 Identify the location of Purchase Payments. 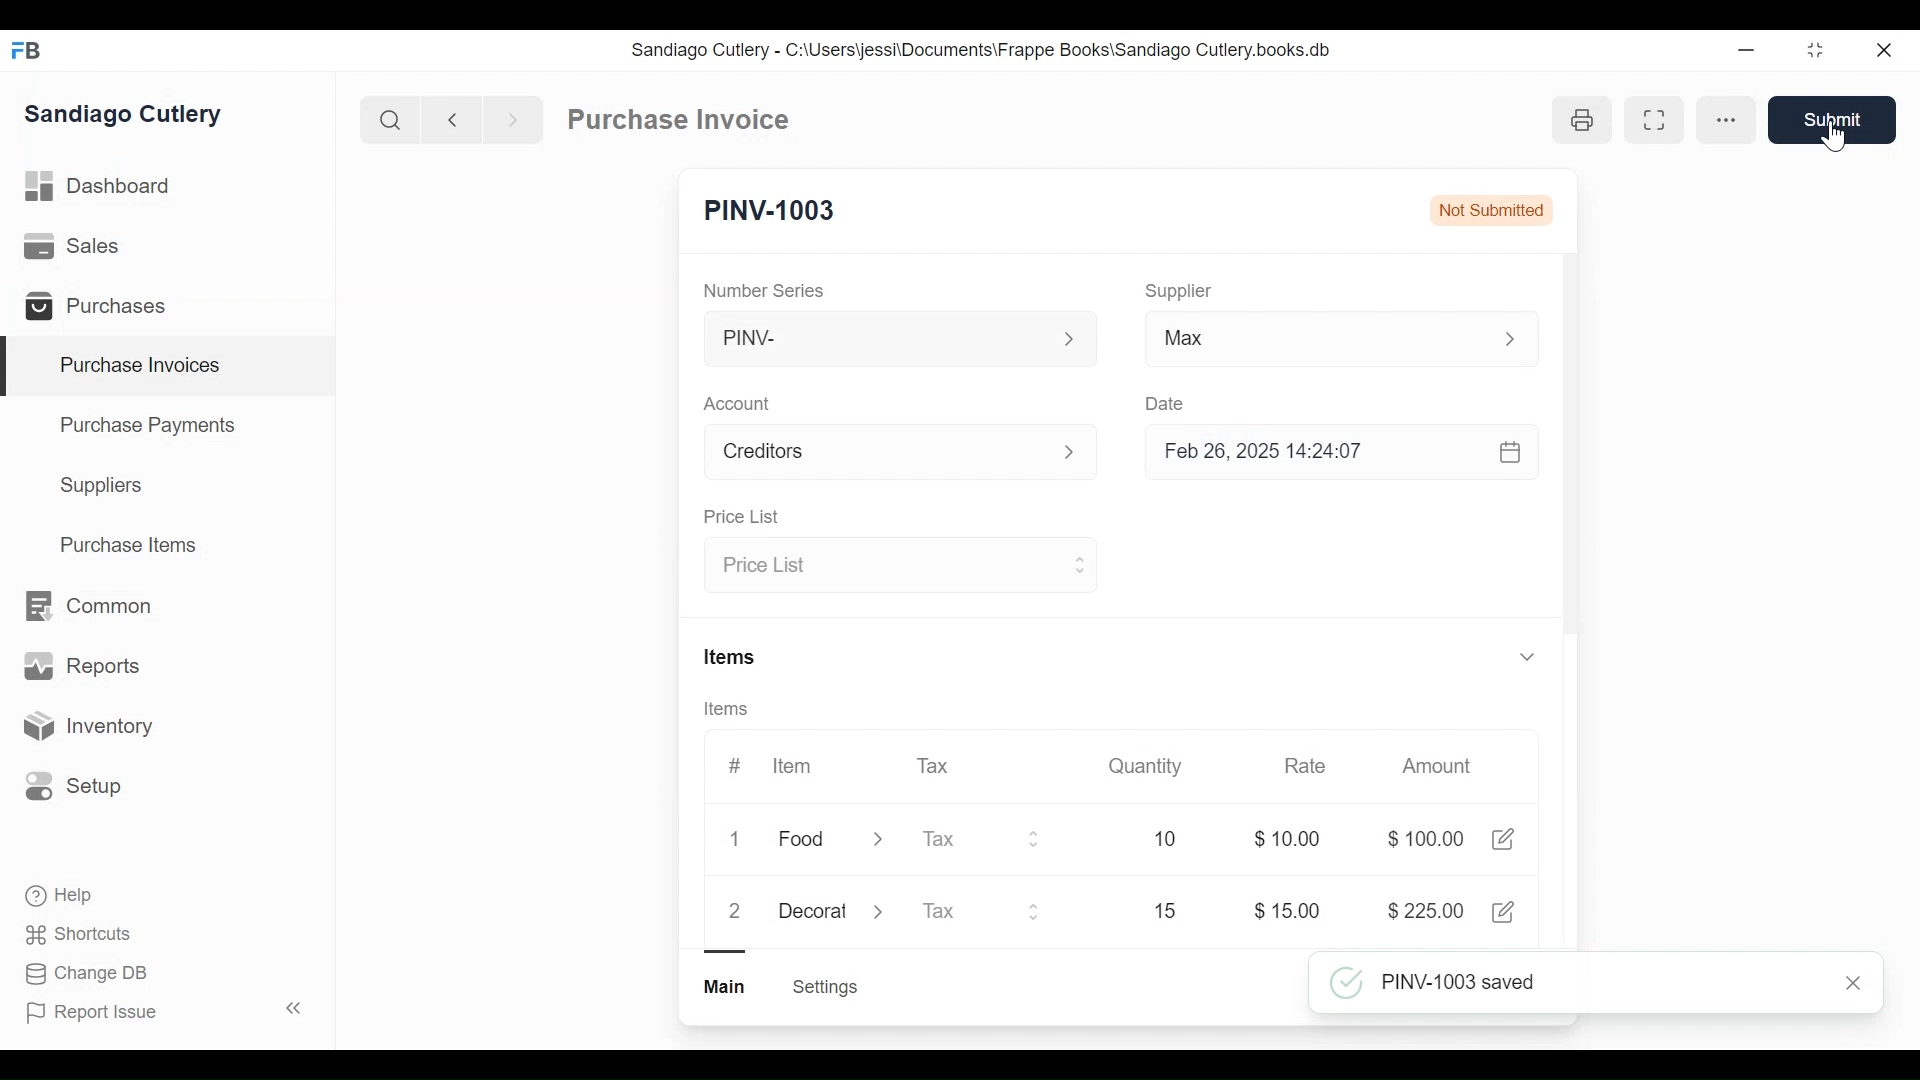
(151, 428).